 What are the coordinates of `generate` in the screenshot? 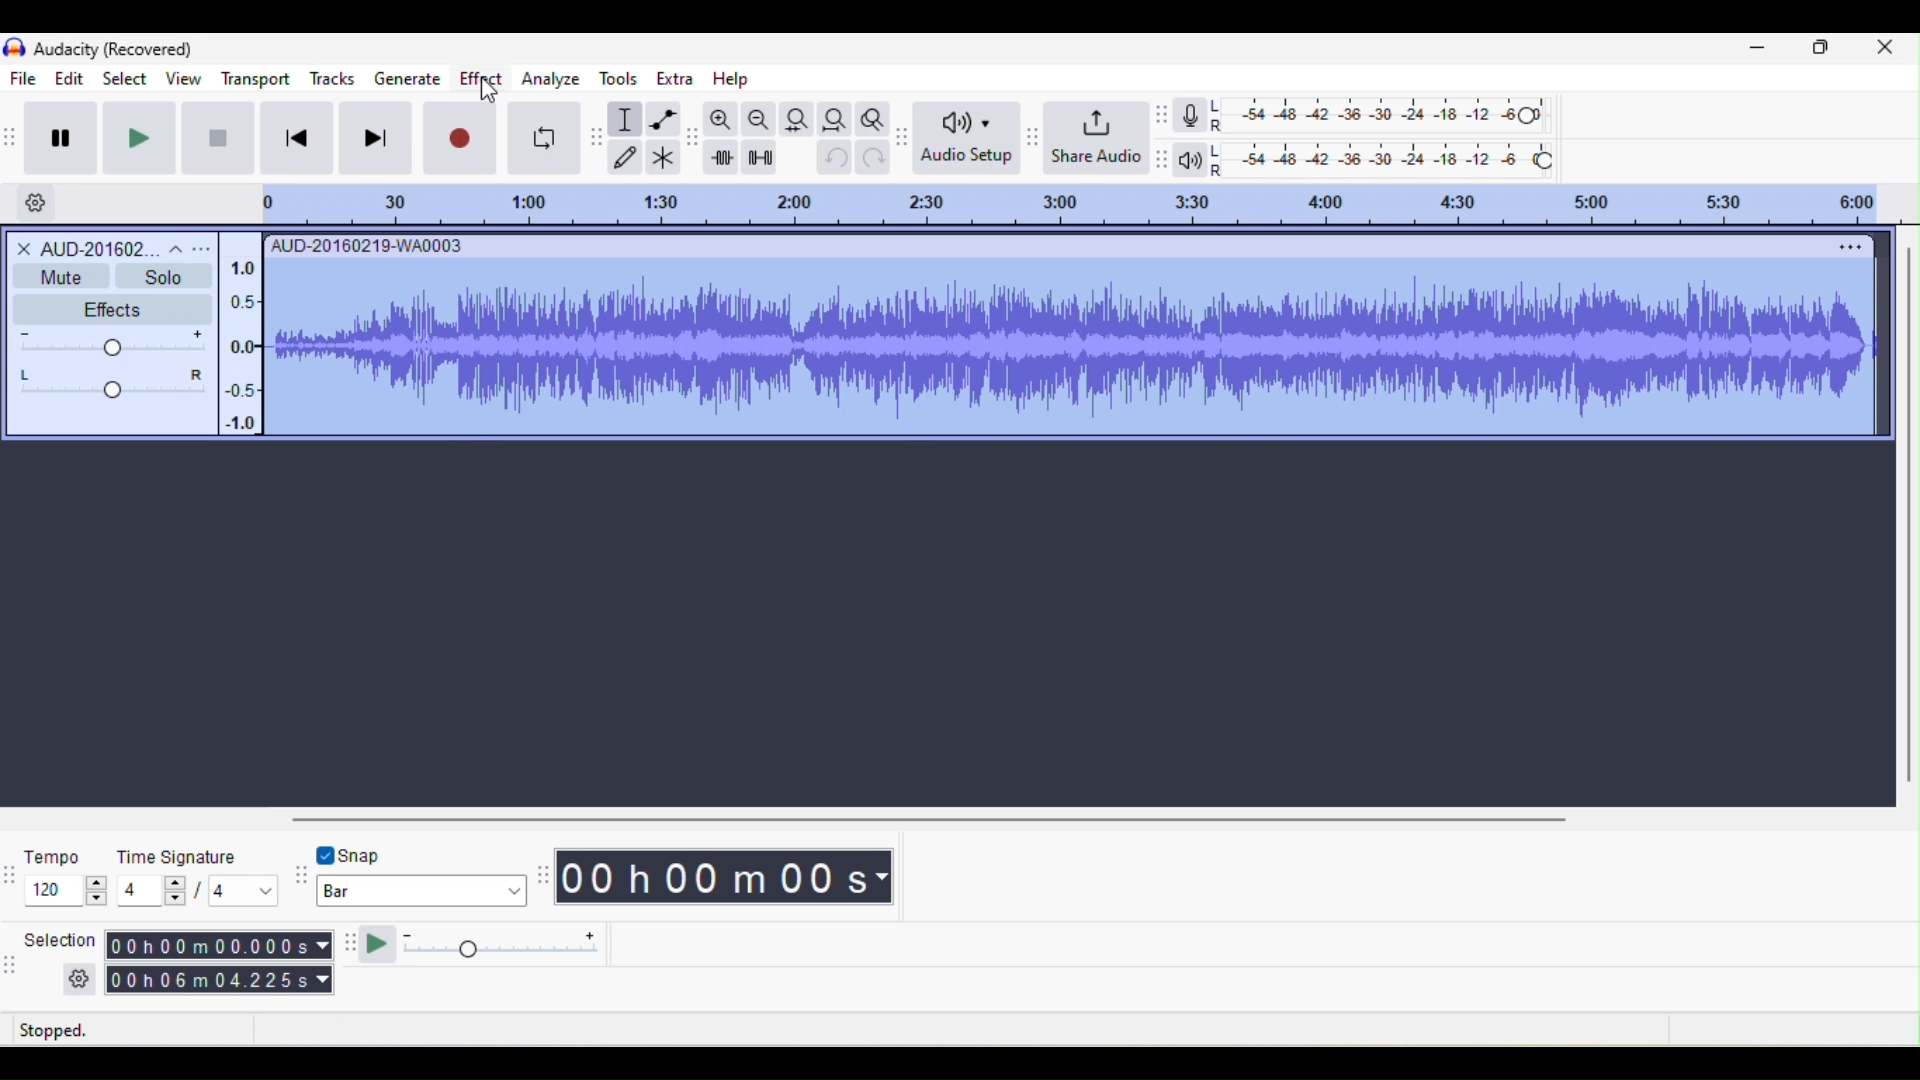 It's located at (412, 77).